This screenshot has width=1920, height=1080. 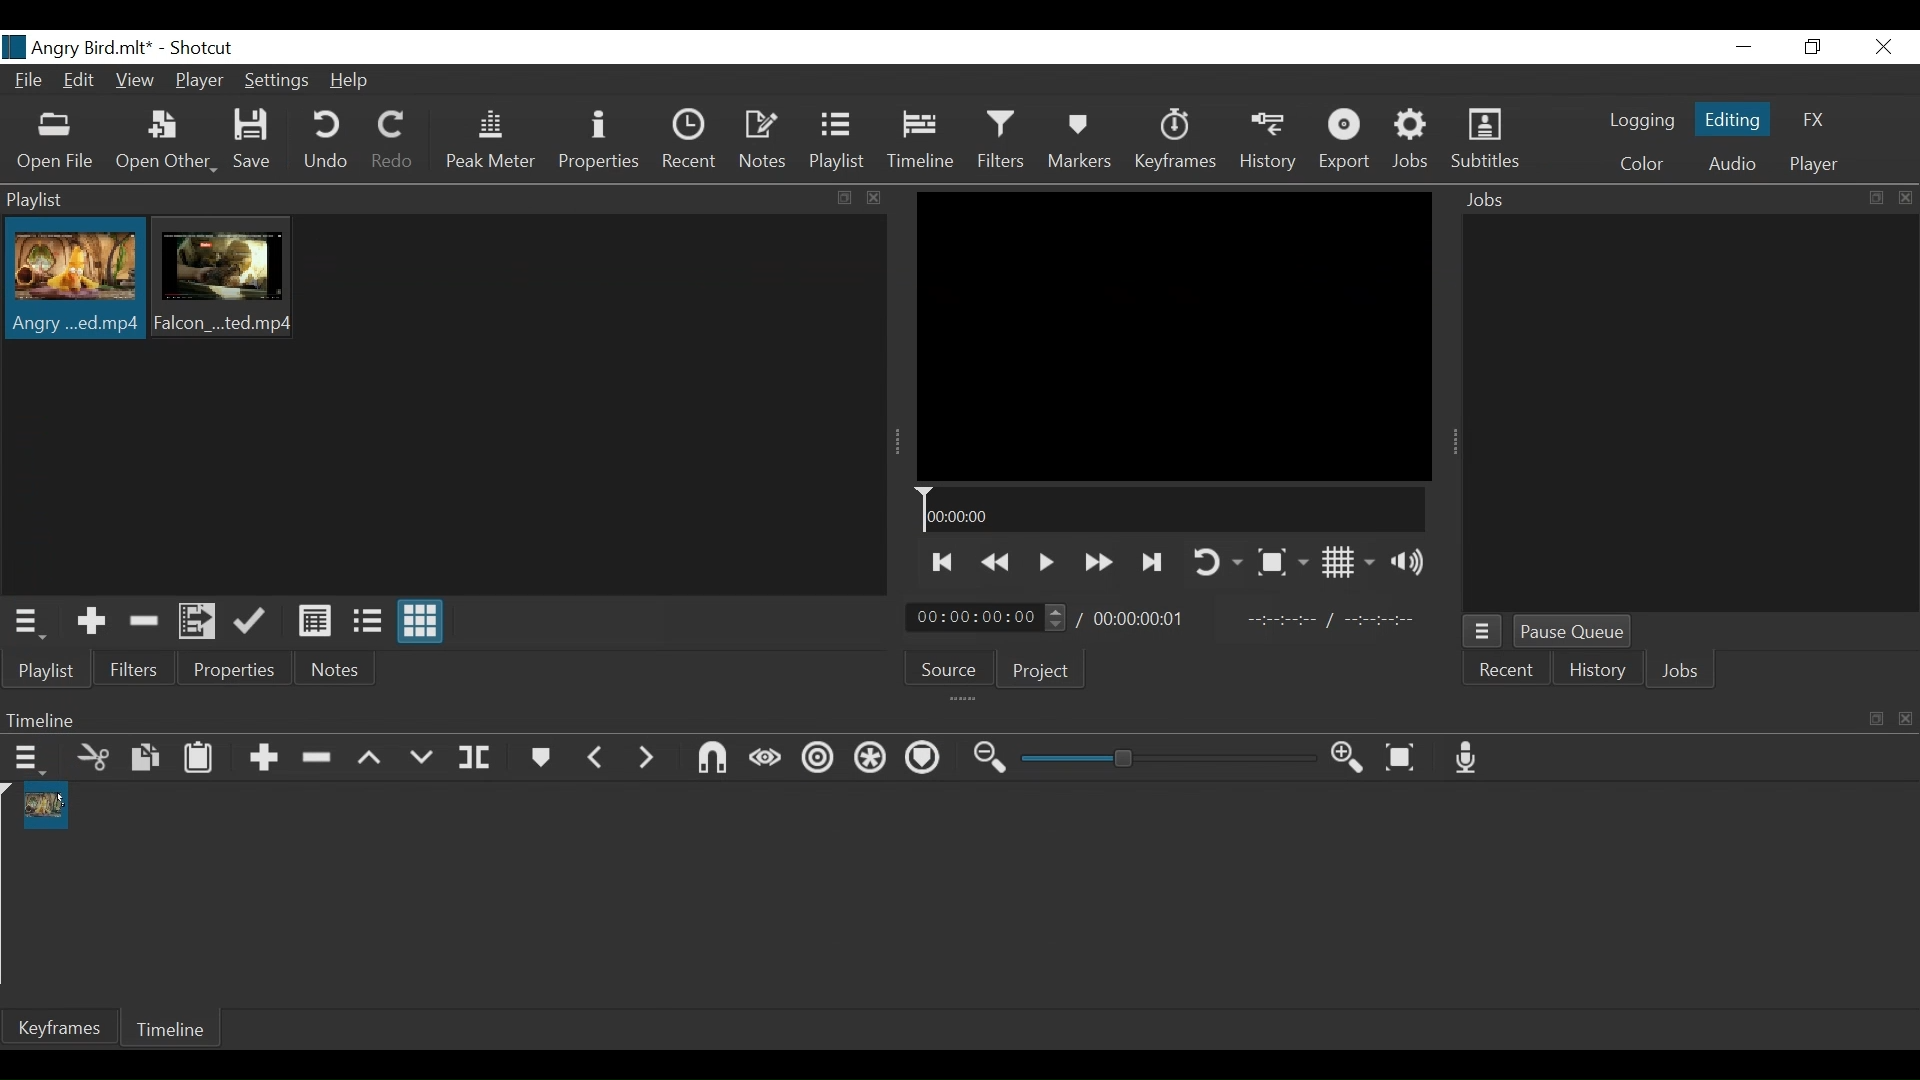 I want to click on Jobs, so click(x=1677, y=670).